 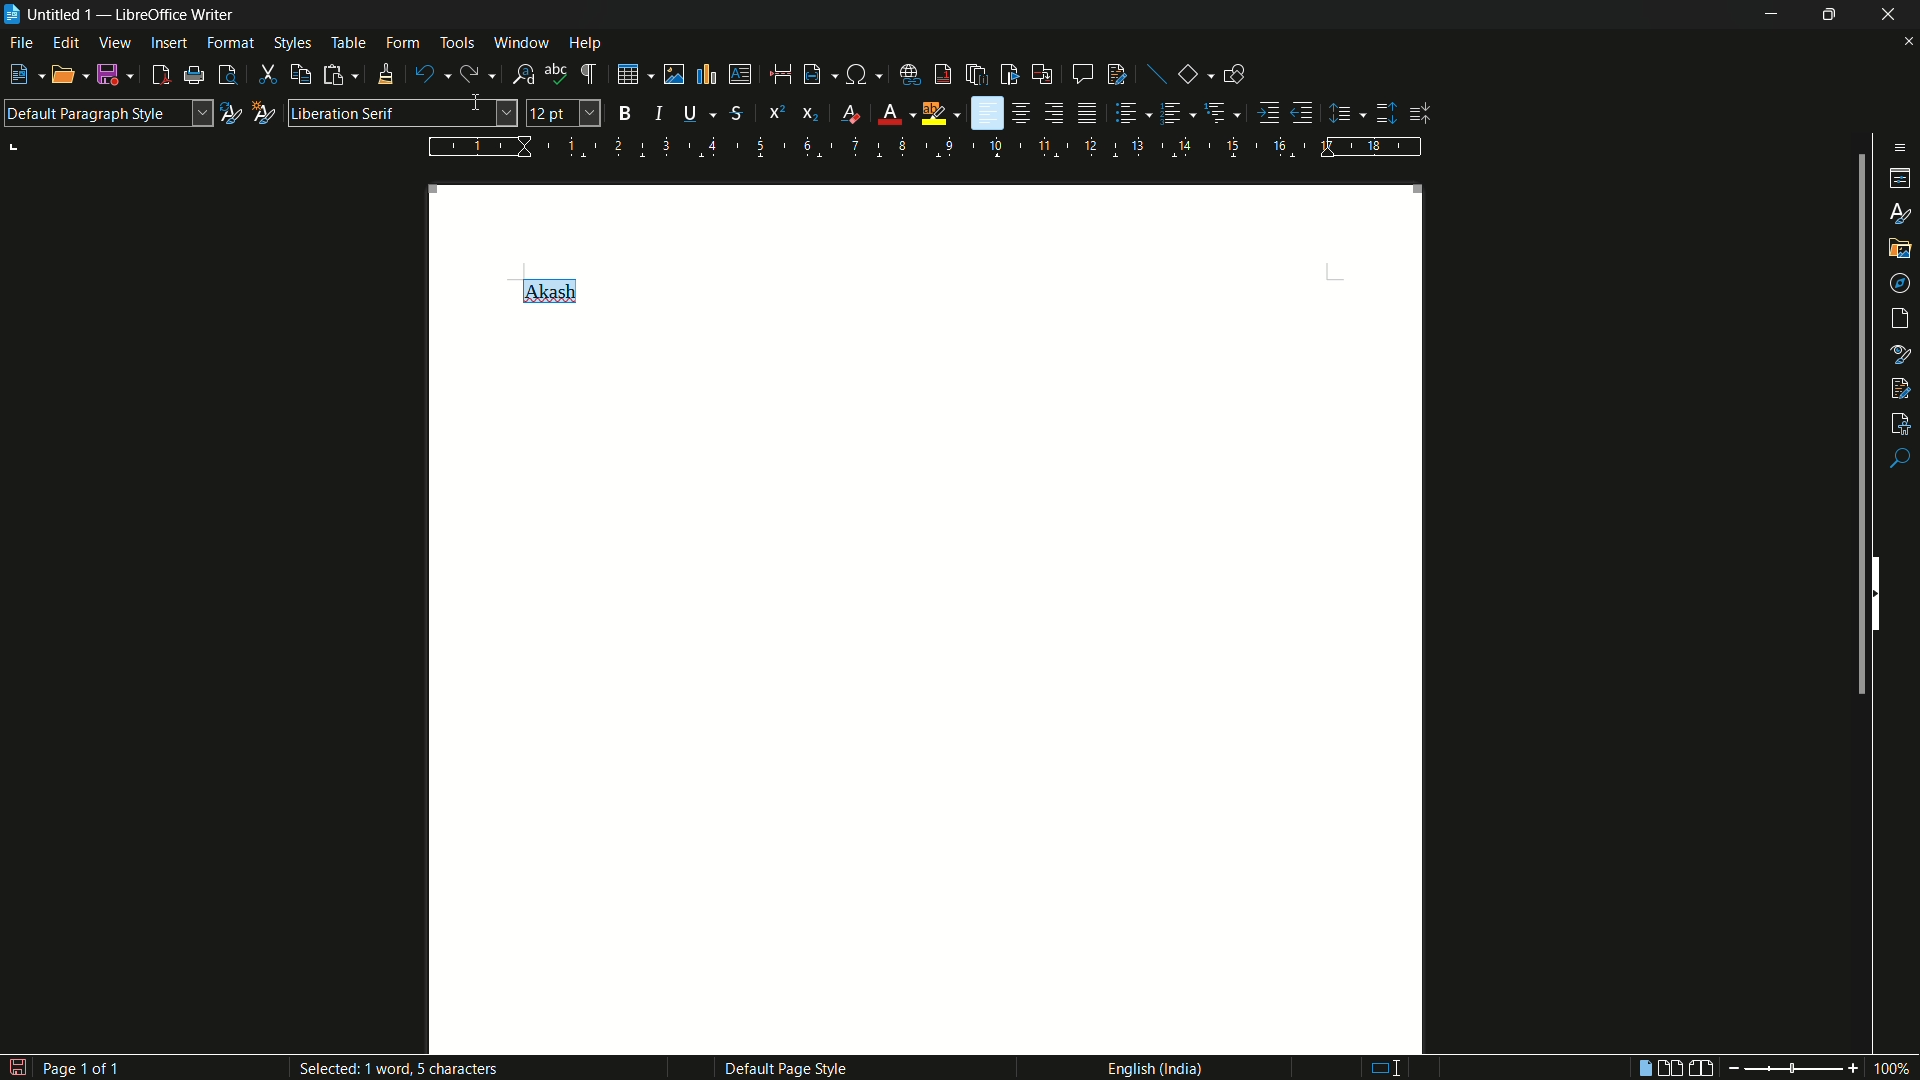 What do you see at coordinates (1041, 75) in the screenshot?
I see `insert cross reference` at bounding box center [1041, 75].